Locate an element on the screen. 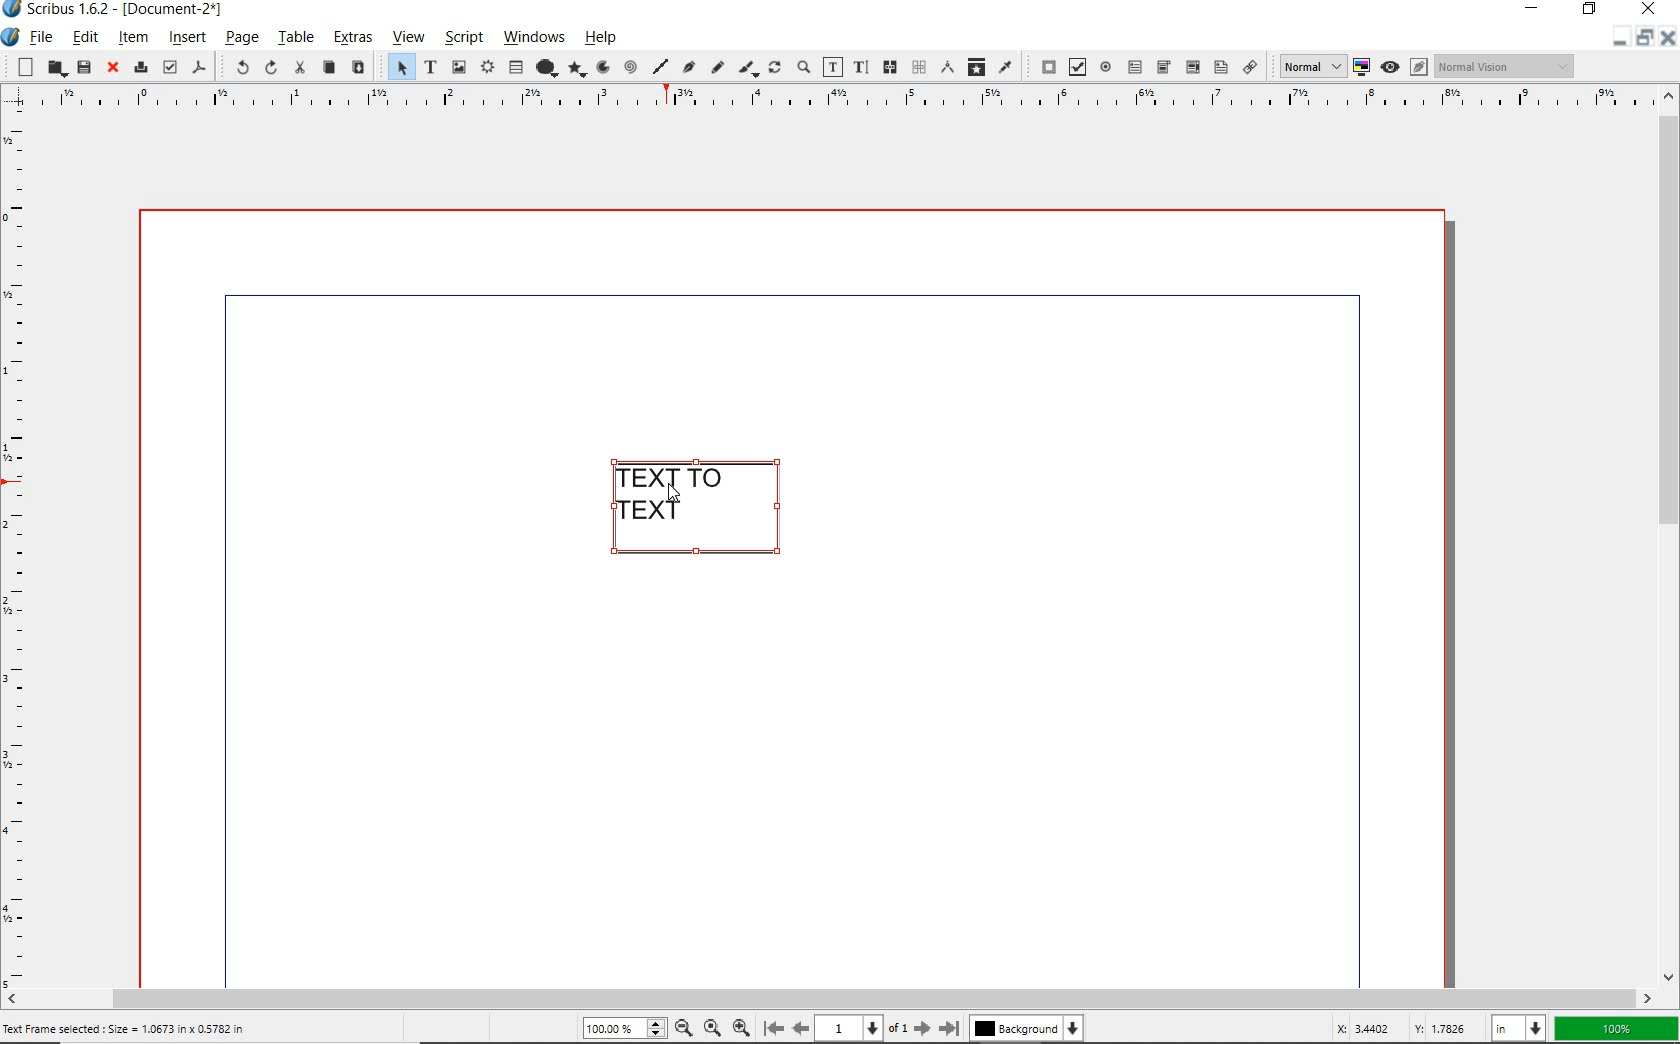 This screenshot has height=1044, width=1680. current page is located at coordinates (866, 1028).